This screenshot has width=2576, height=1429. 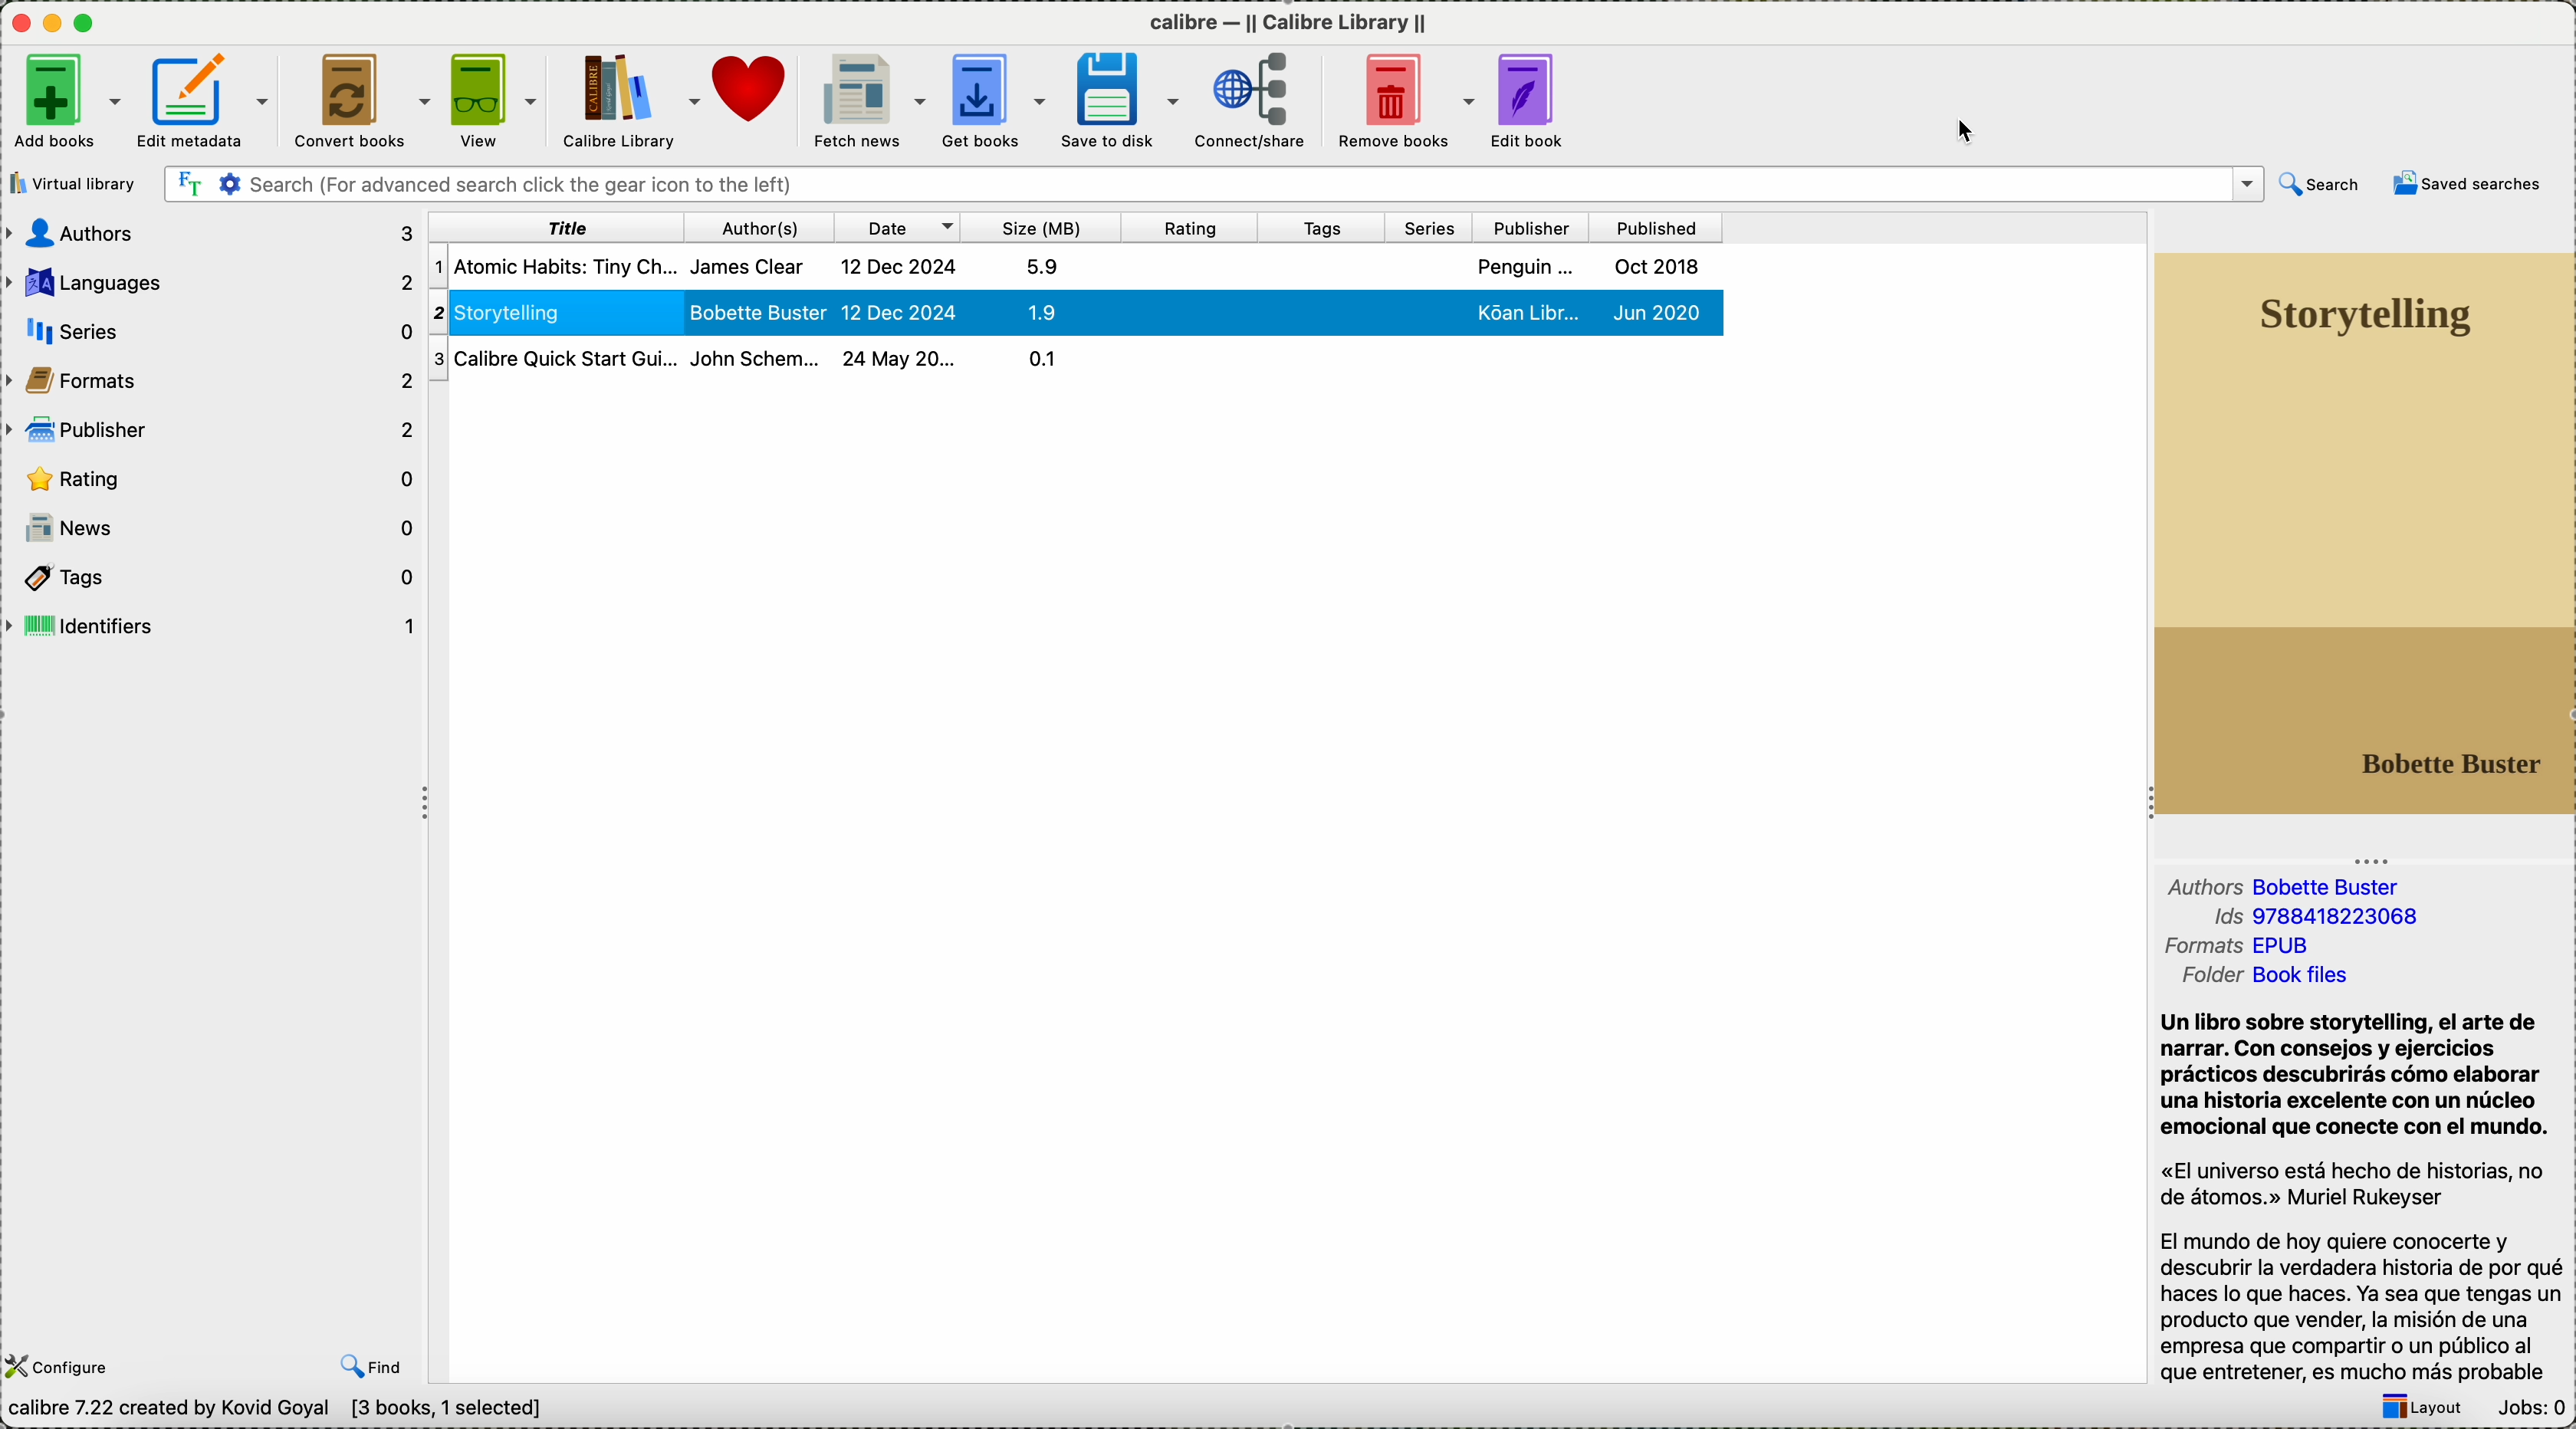 What do you see at coordinates (2528, 1407) in the screenshot?
I see `jobs: 0` at bounding box center [2528, 1407].